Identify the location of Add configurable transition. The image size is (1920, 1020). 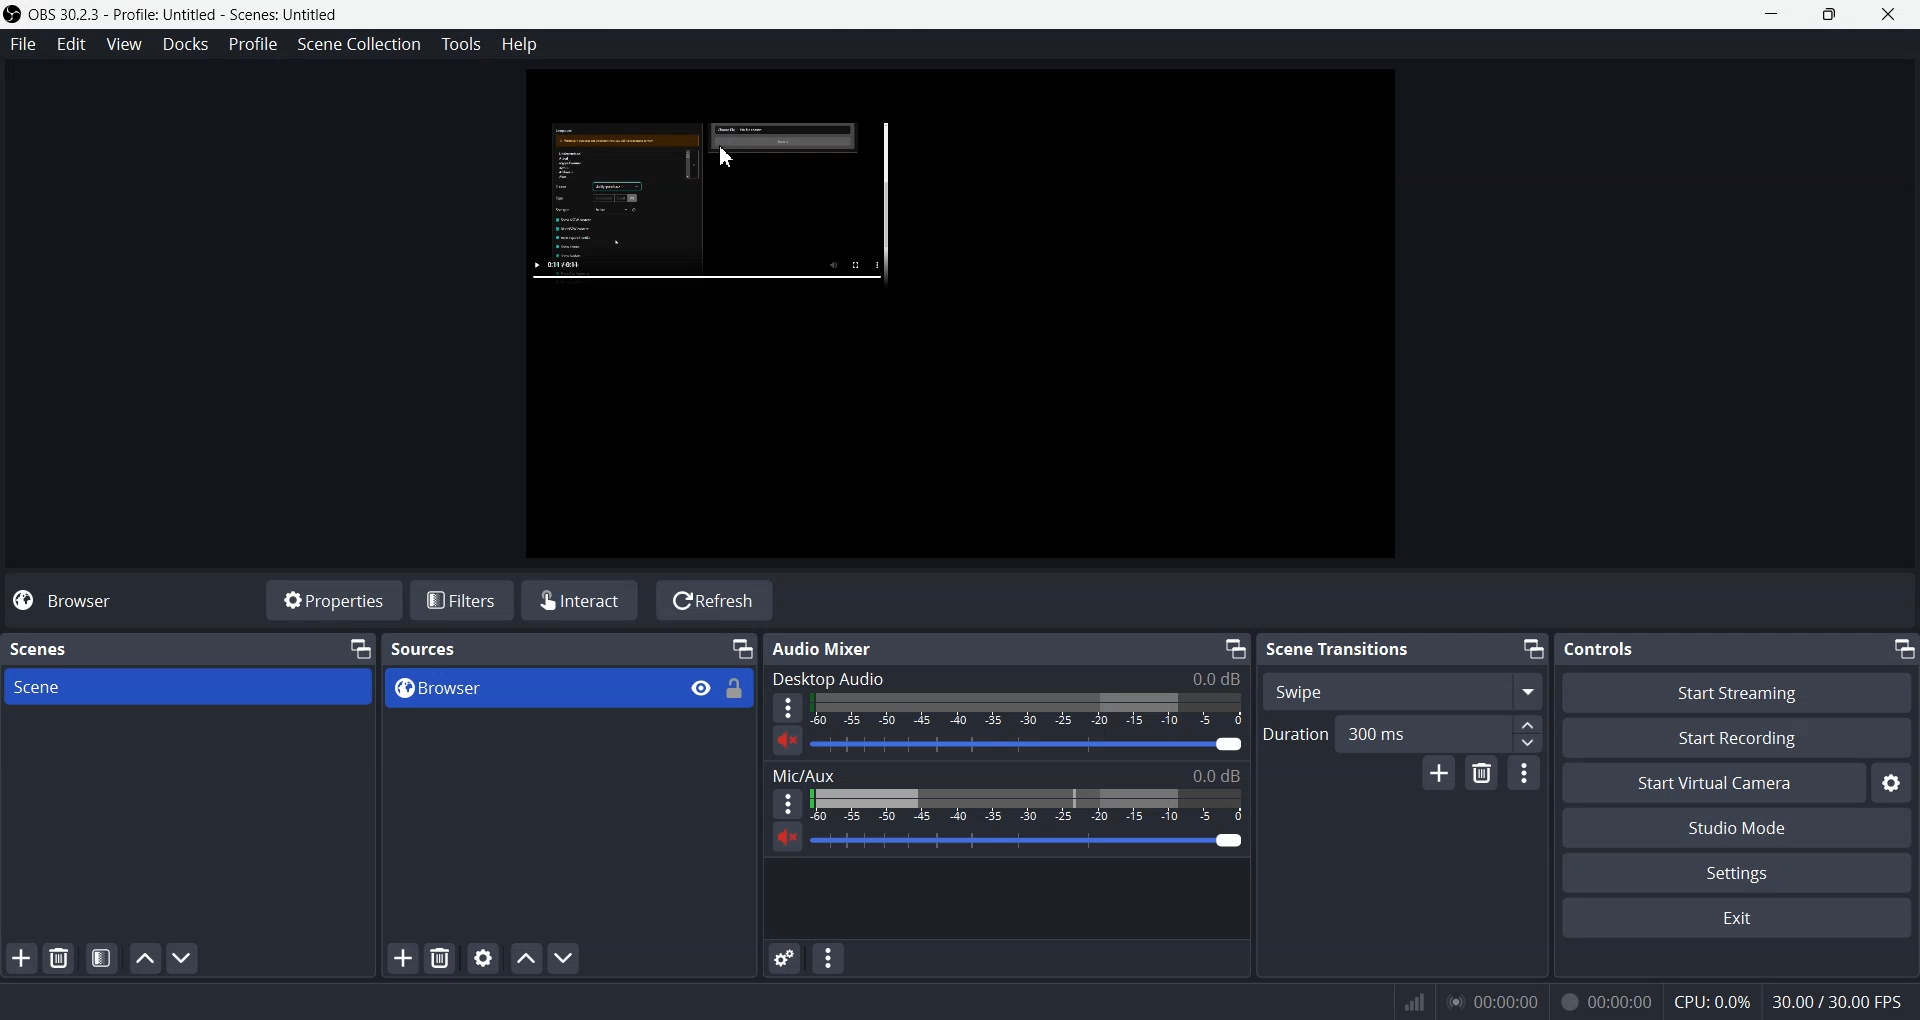
(1440, 774).